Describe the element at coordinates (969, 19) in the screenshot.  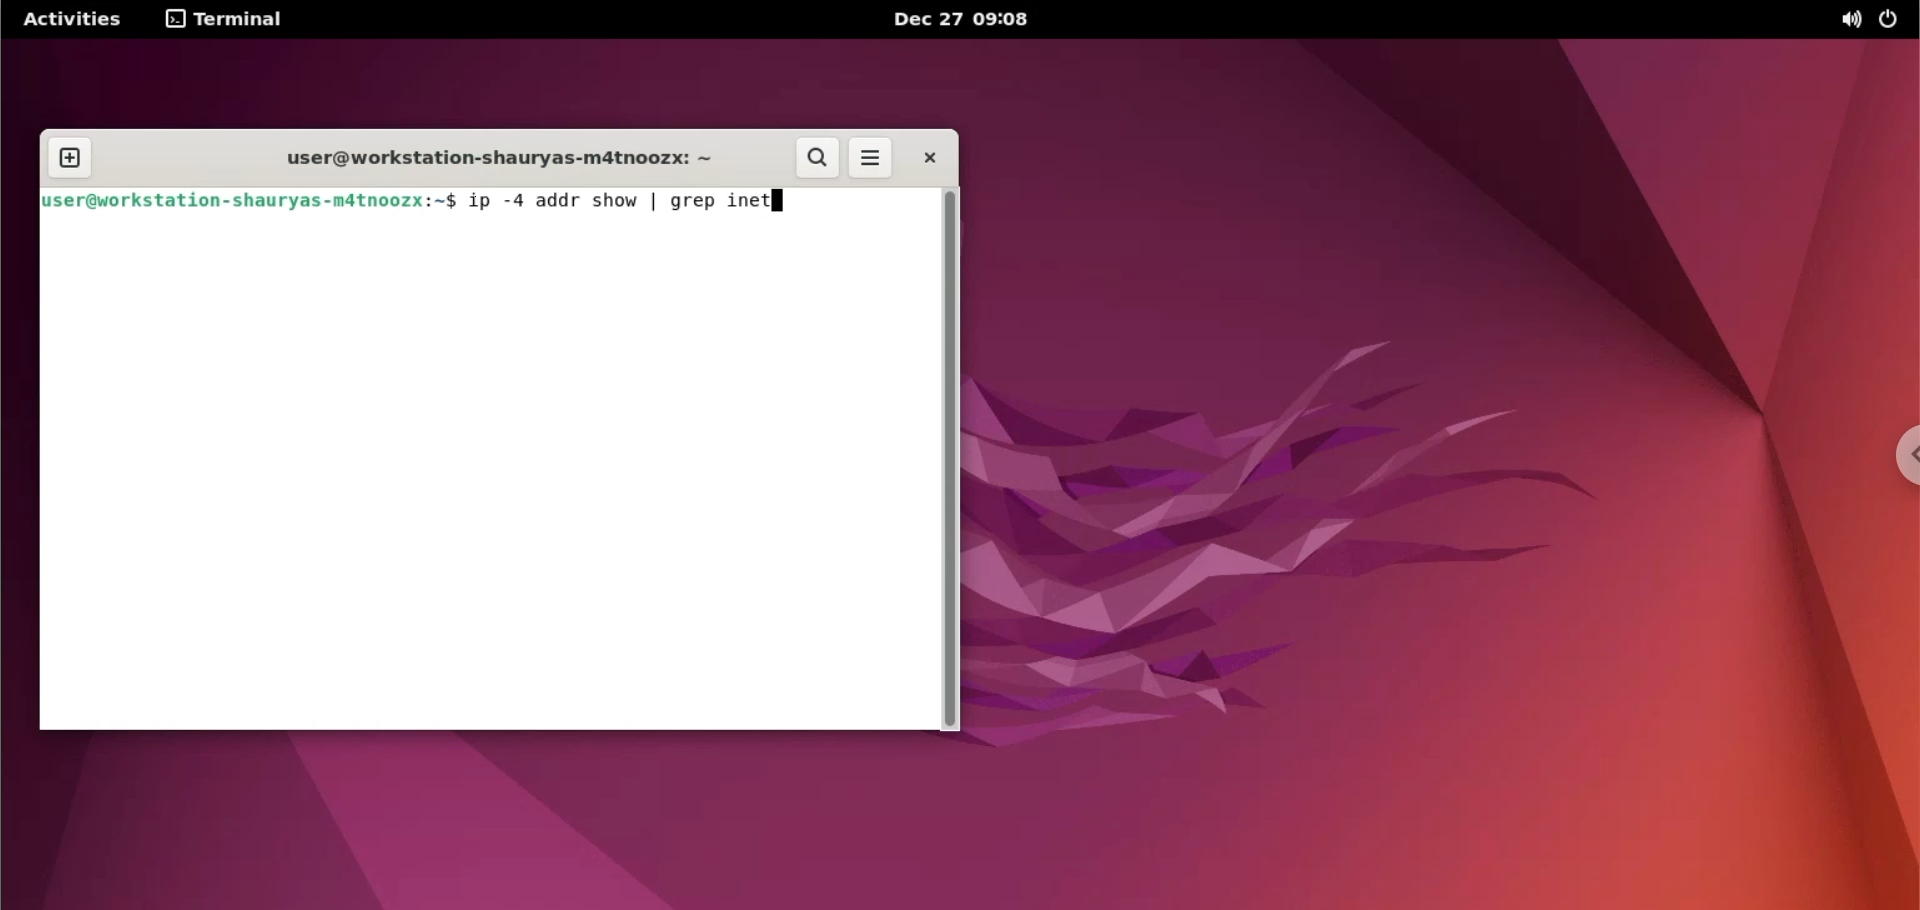
I see `Dec 27 09:08` at that location.